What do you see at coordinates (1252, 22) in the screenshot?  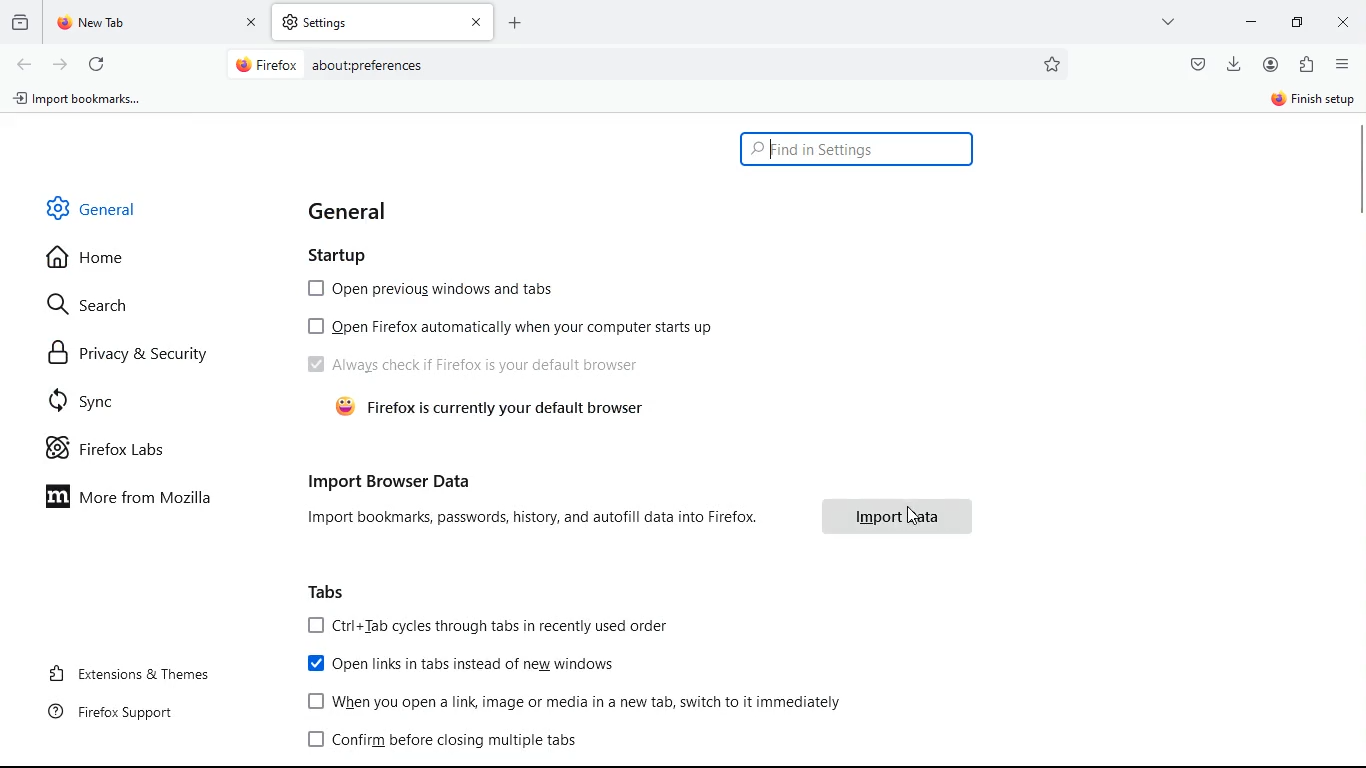 I see `minimize` at bounding box center [1252, 22].